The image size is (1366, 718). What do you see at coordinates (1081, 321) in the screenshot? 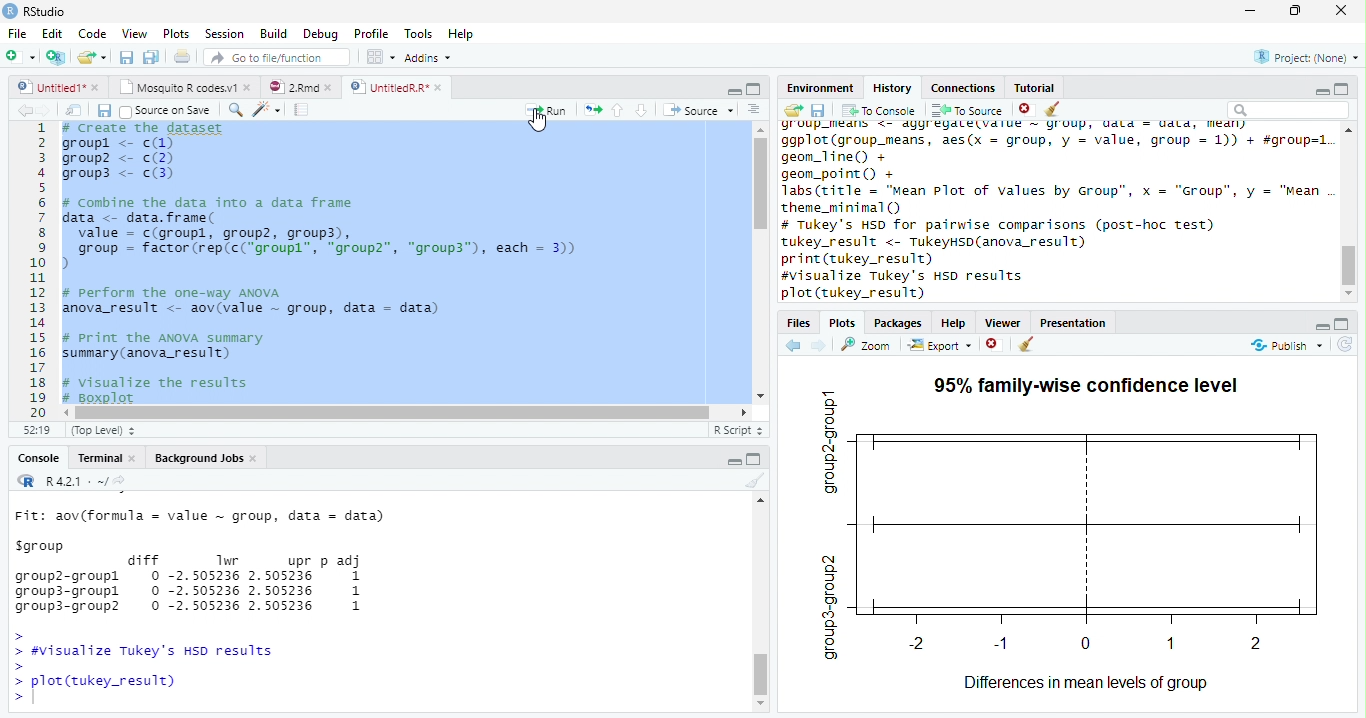
I see `Presentation` at bounding box center [1081, 321].